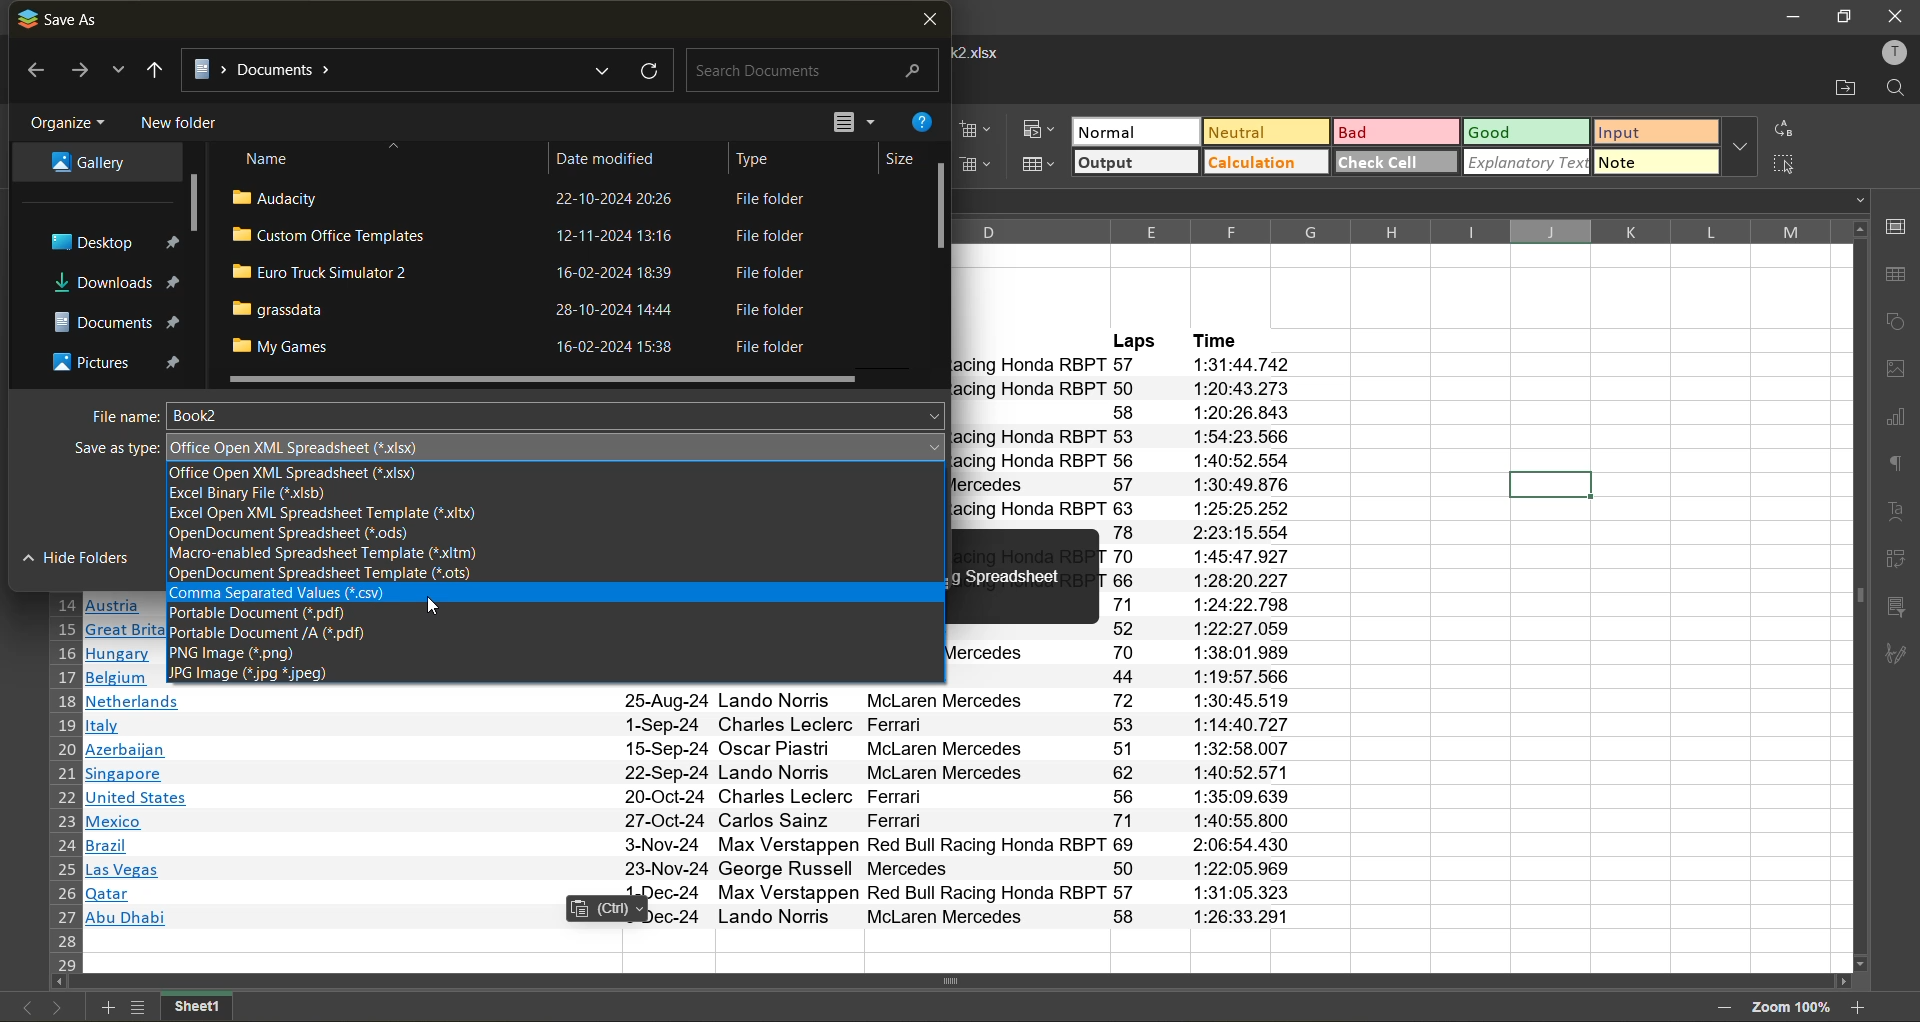  What do you see at coordinates (108, 244) in the screenshot?
I see `folder` at bounding box center [108, 244].